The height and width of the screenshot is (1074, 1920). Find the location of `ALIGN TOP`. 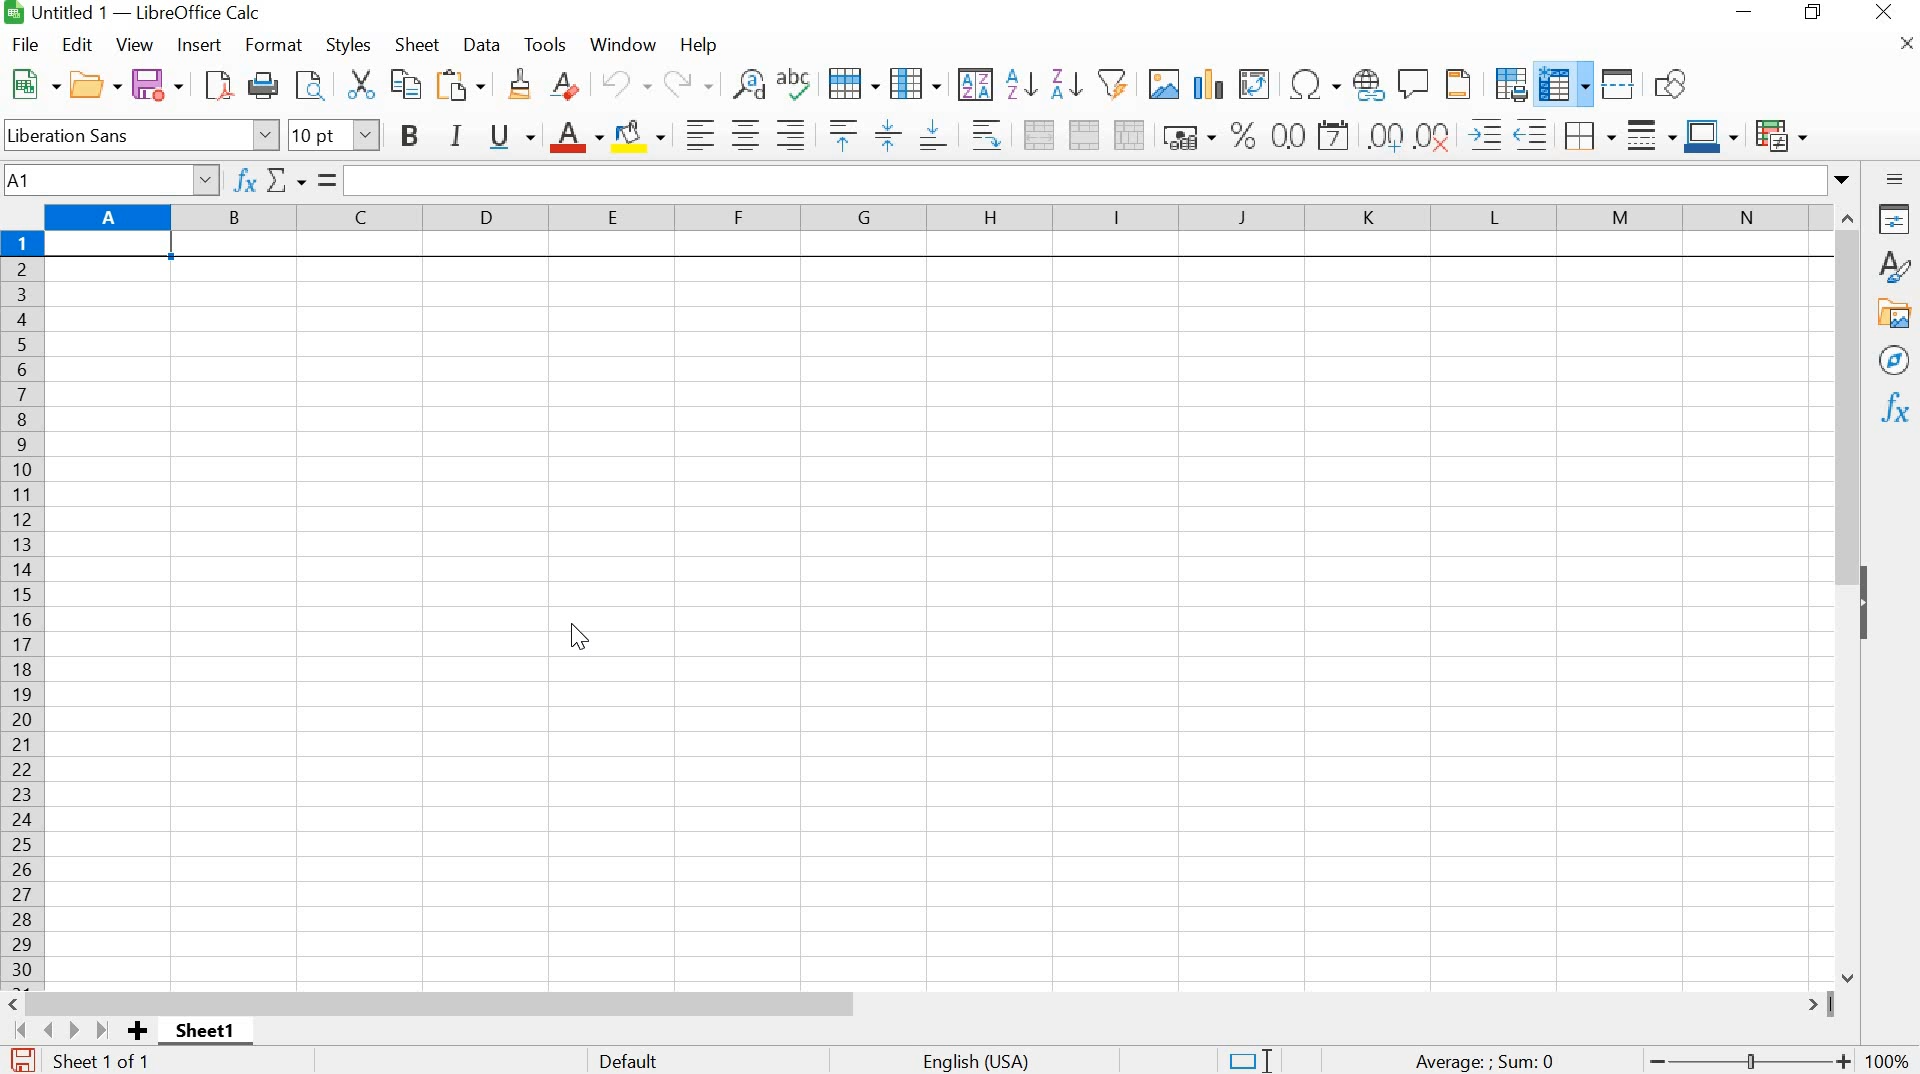

ALIGN TOP is located at coordinates (838, 134).